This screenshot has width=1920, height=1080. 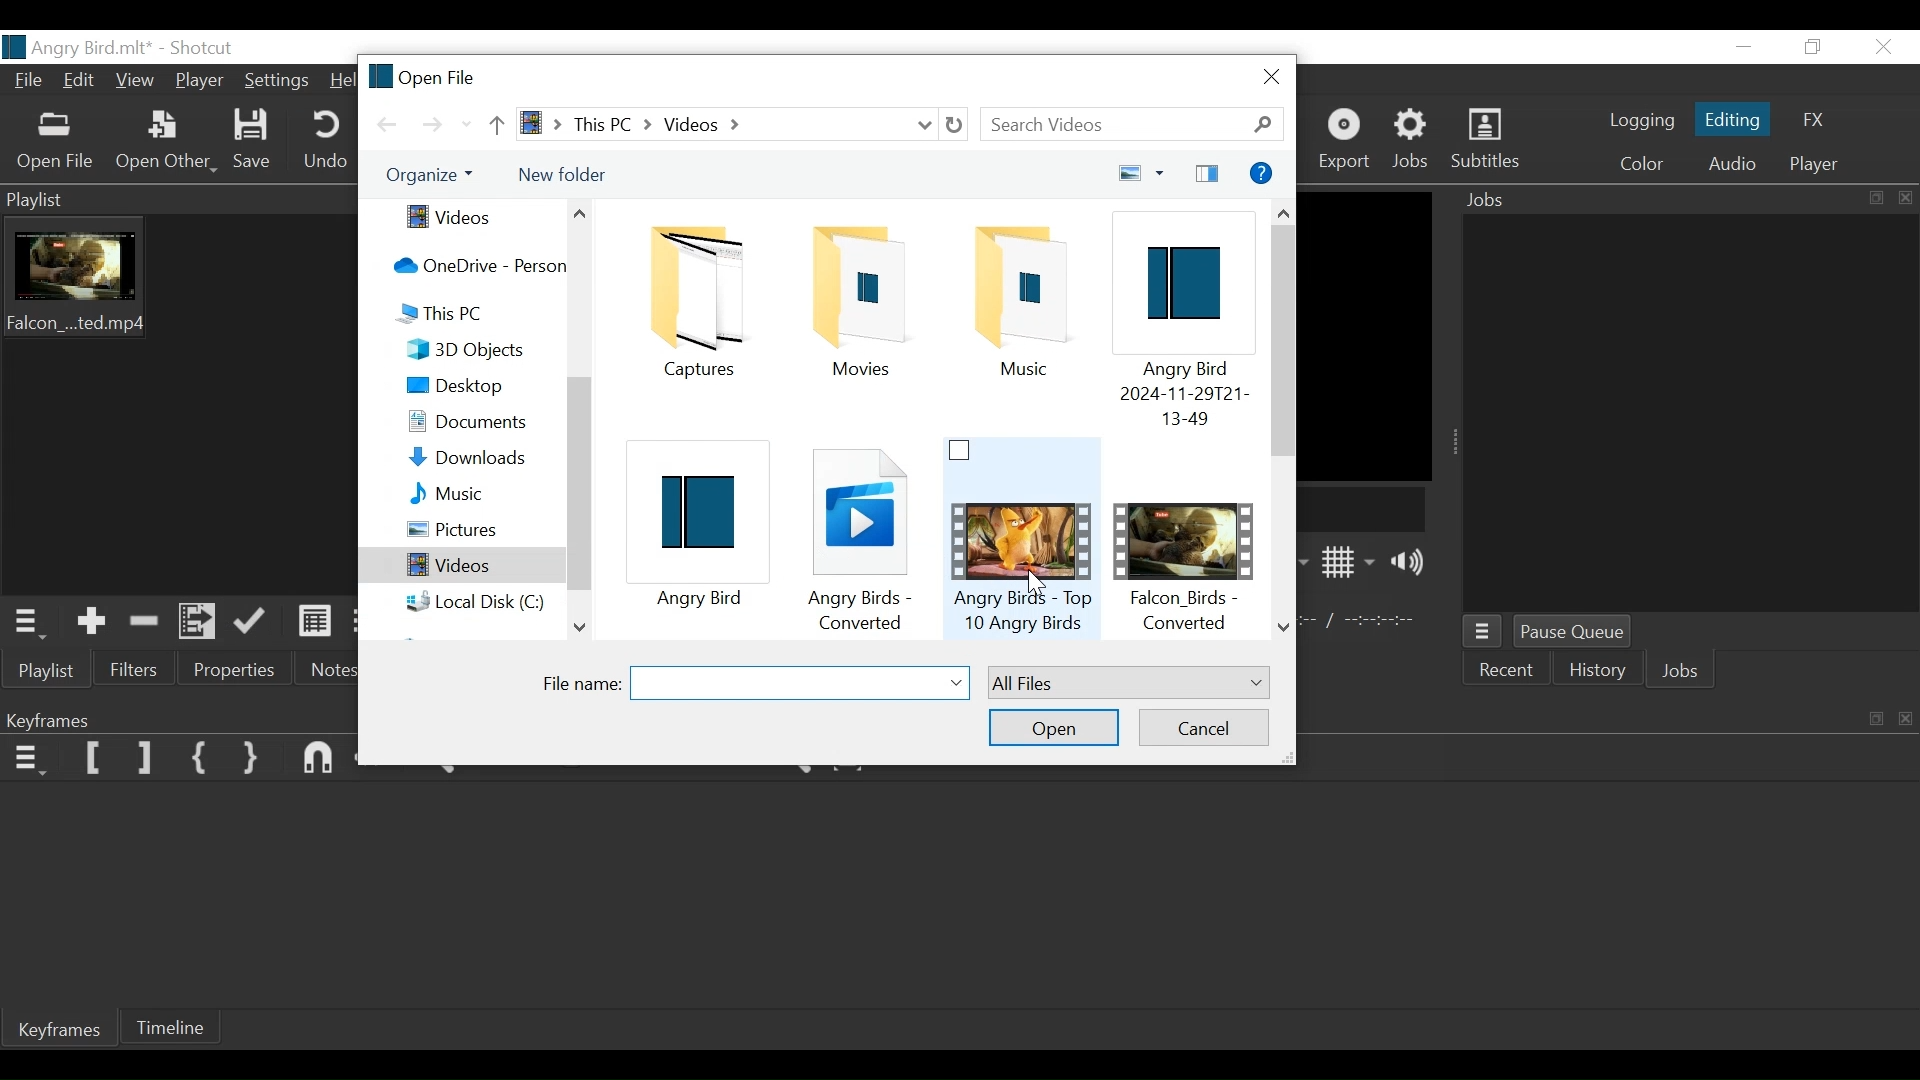 What do you see at coordinates (92, 756) in the screenshot?
I see `Set Filter Keyframe ` at bounding box center [92, 756].